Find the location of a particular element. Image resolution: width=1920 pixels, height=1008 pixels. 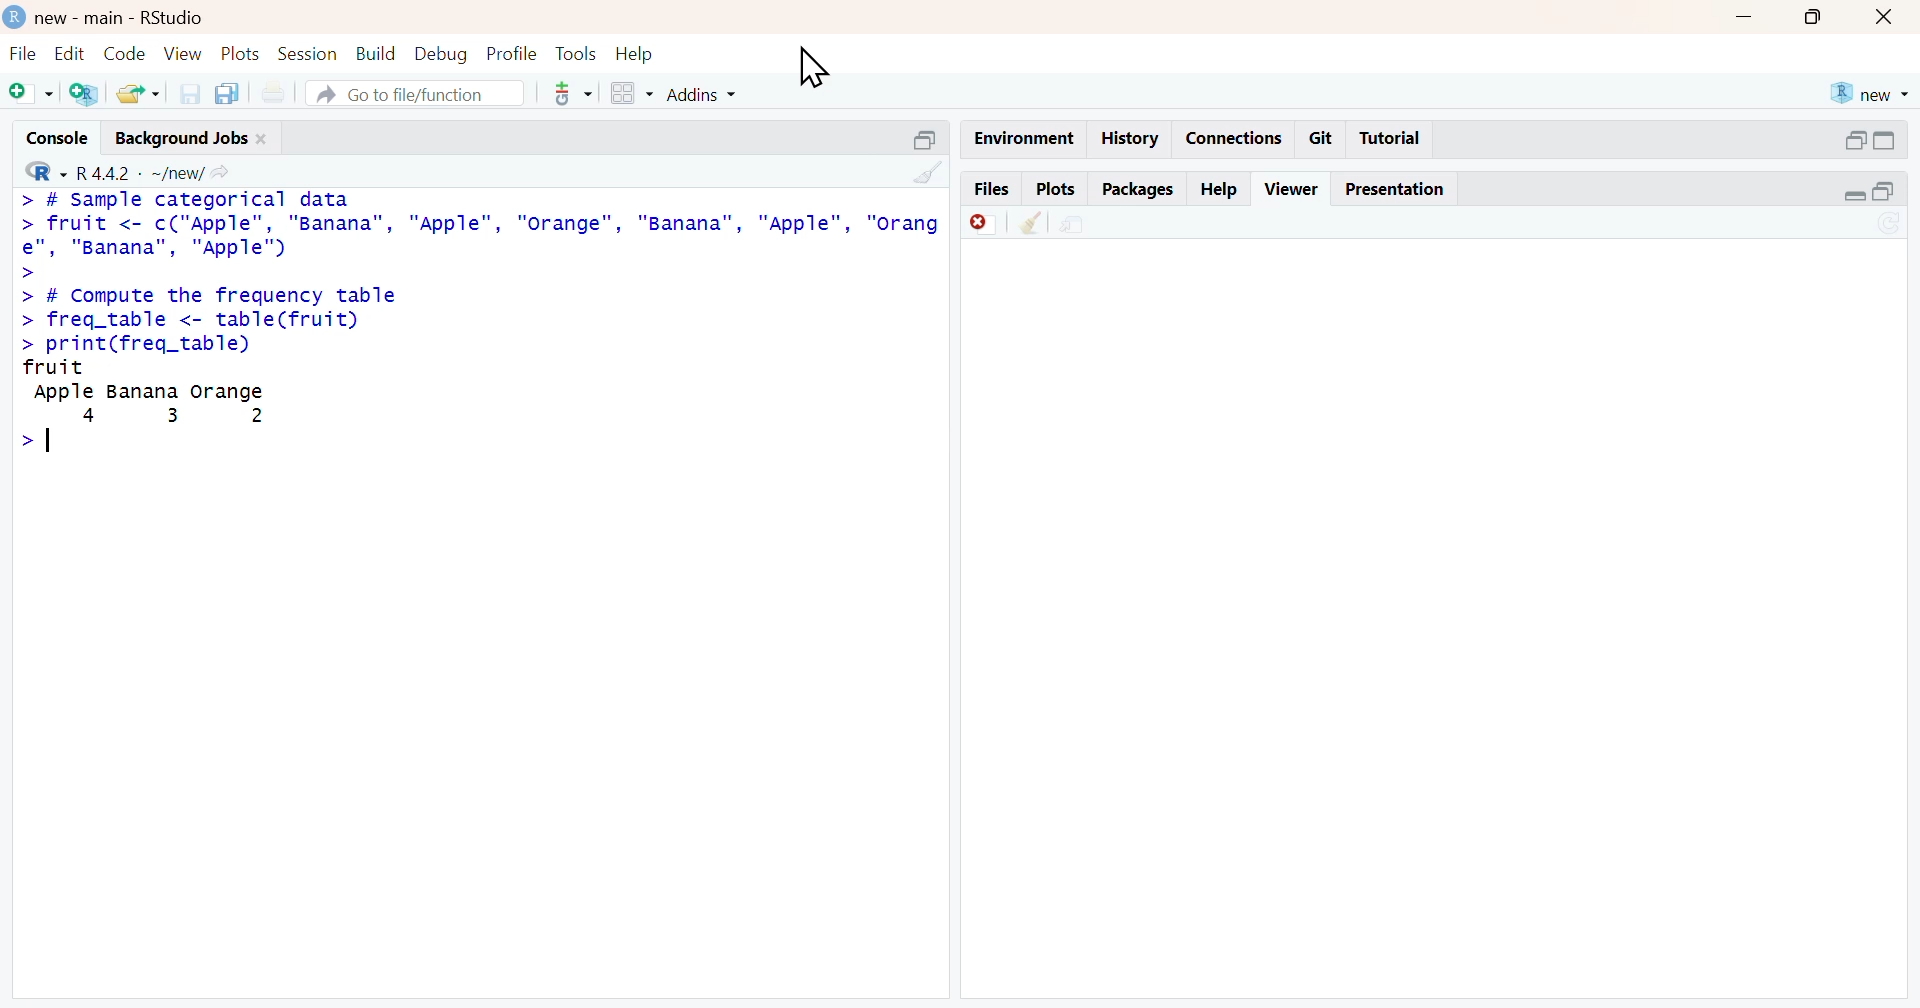

code tools is located at coordinates (572, 94).